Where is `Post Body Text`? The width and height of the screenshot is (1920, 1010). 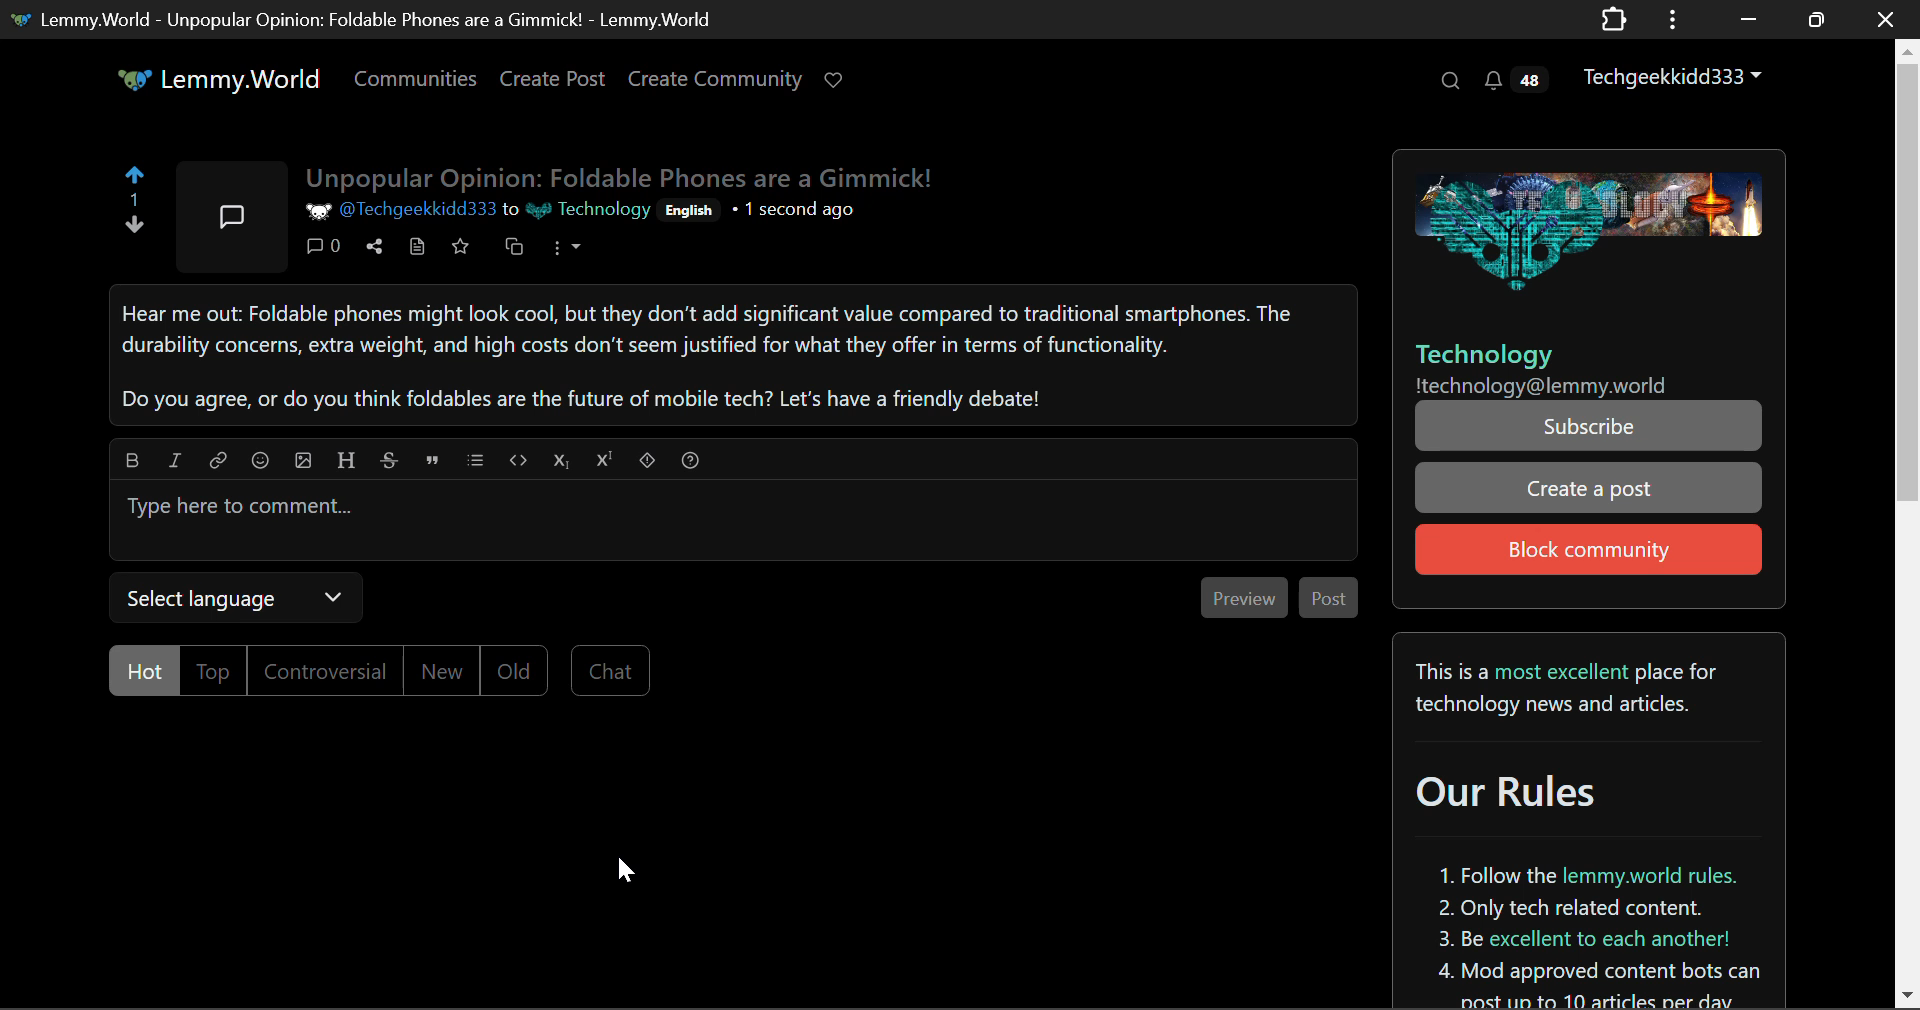
Post Body Text is located at coordinates (732, 353).